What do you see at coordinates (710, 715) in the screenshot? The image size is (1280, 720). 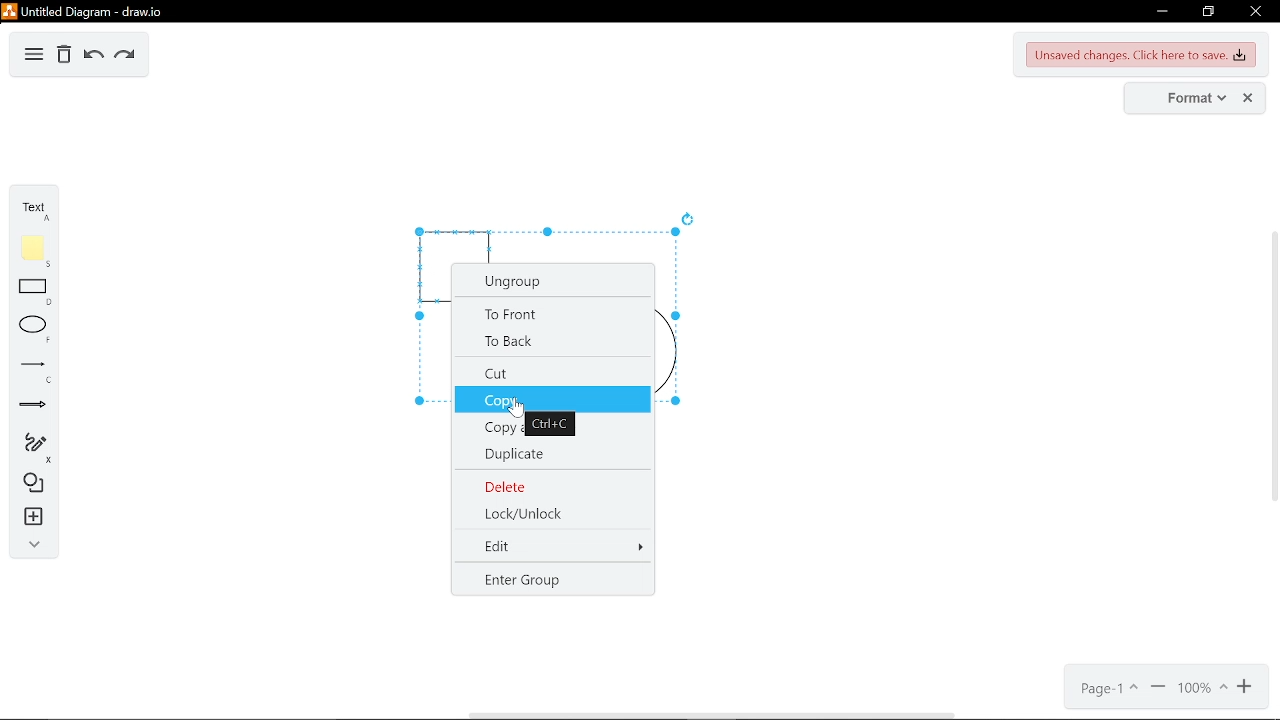 I see `horizontal scrollbar` at bounding box center [710, 715].